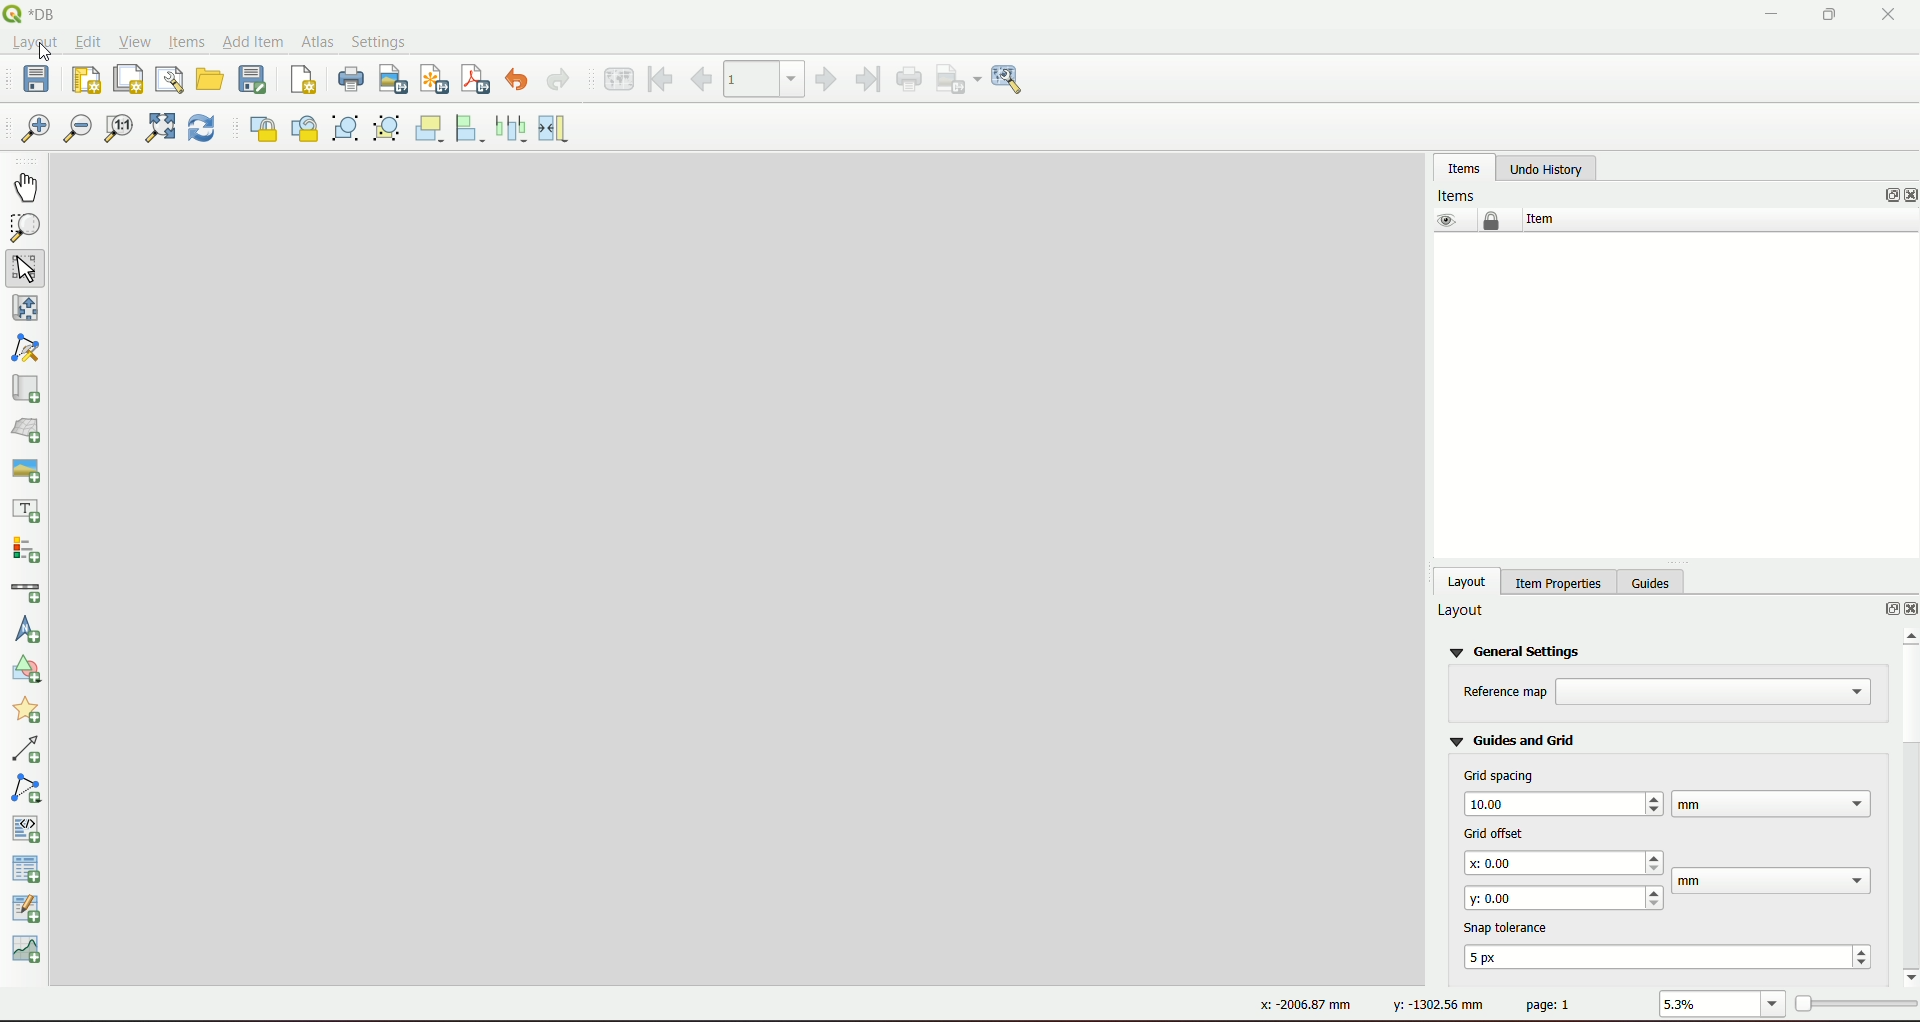 The width and height of the screenshot is (1920, 1022). What do you see at coordinates (393, 81) in the screenshot?
I see `export as image` at bounding box center [393, 81].